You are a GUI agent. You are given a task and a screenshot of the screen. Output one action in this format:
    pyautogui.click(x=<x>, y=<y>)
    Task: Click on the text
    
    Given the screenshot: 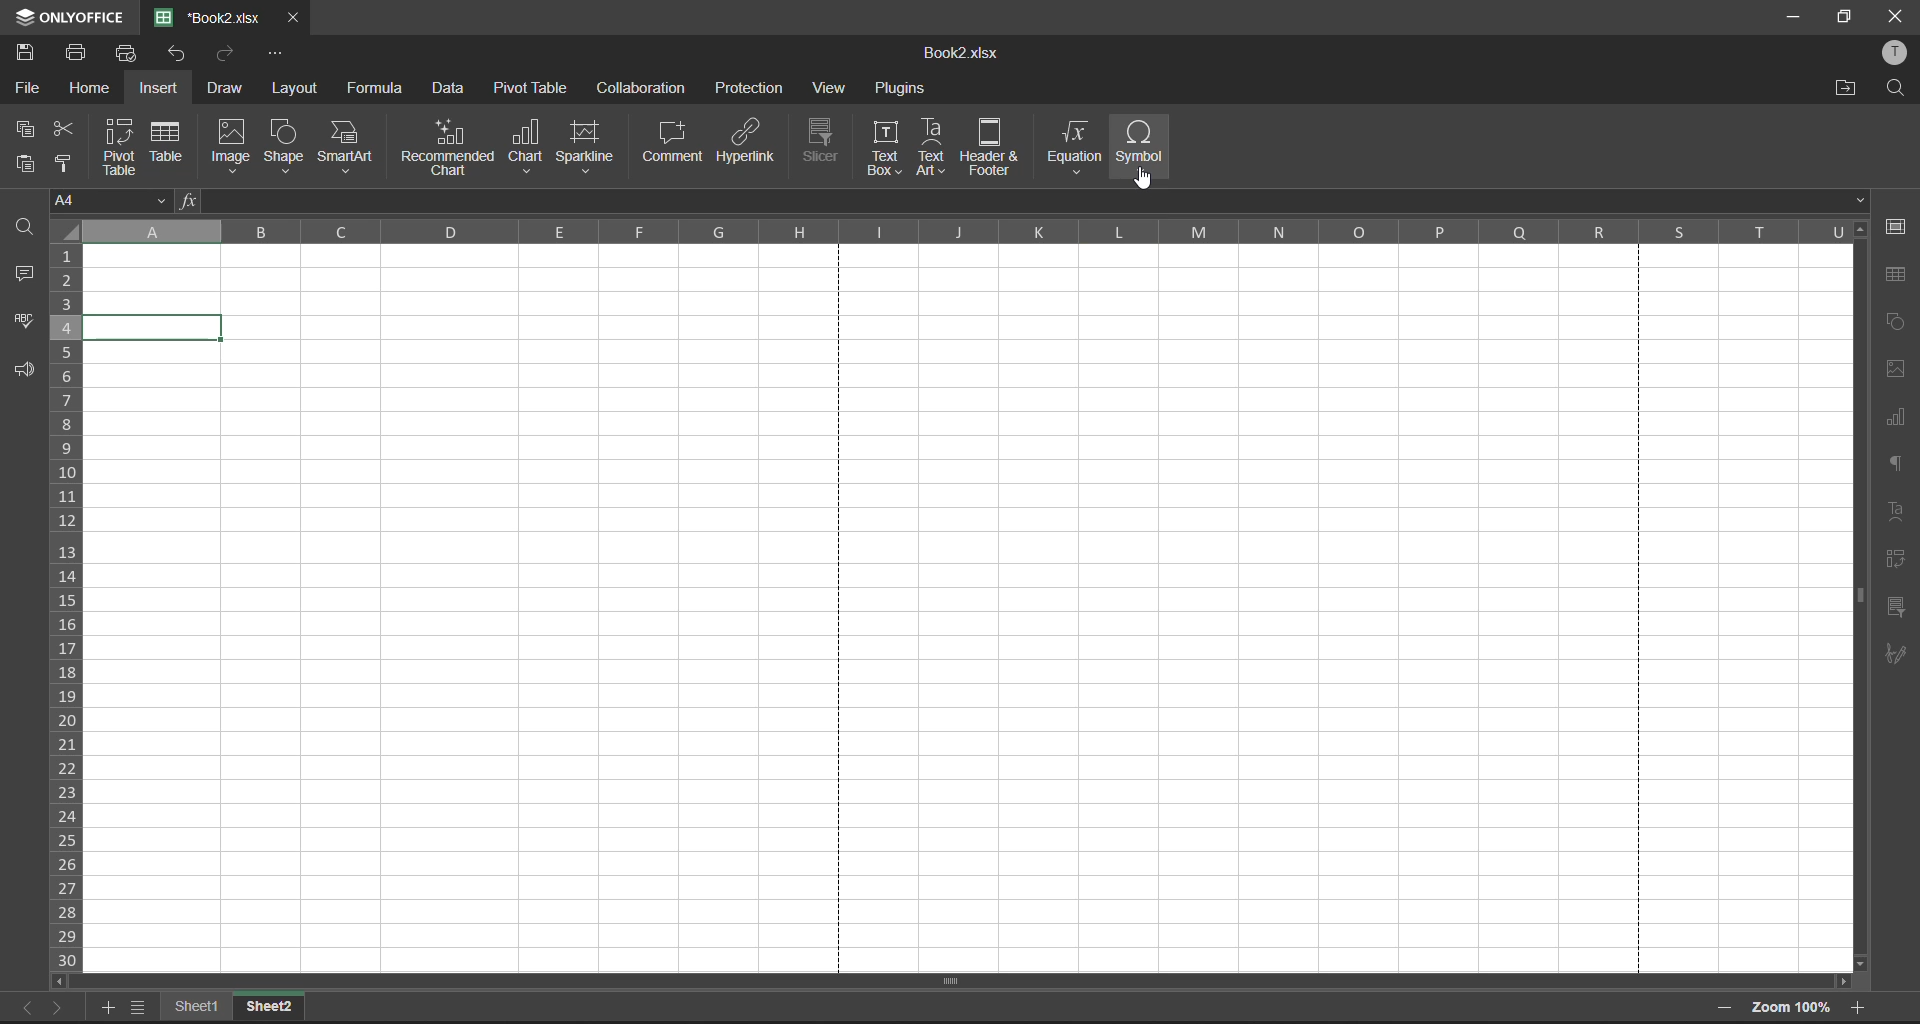 What is the action you would take?
    pyautogui.click(x=1898, y=513)
    